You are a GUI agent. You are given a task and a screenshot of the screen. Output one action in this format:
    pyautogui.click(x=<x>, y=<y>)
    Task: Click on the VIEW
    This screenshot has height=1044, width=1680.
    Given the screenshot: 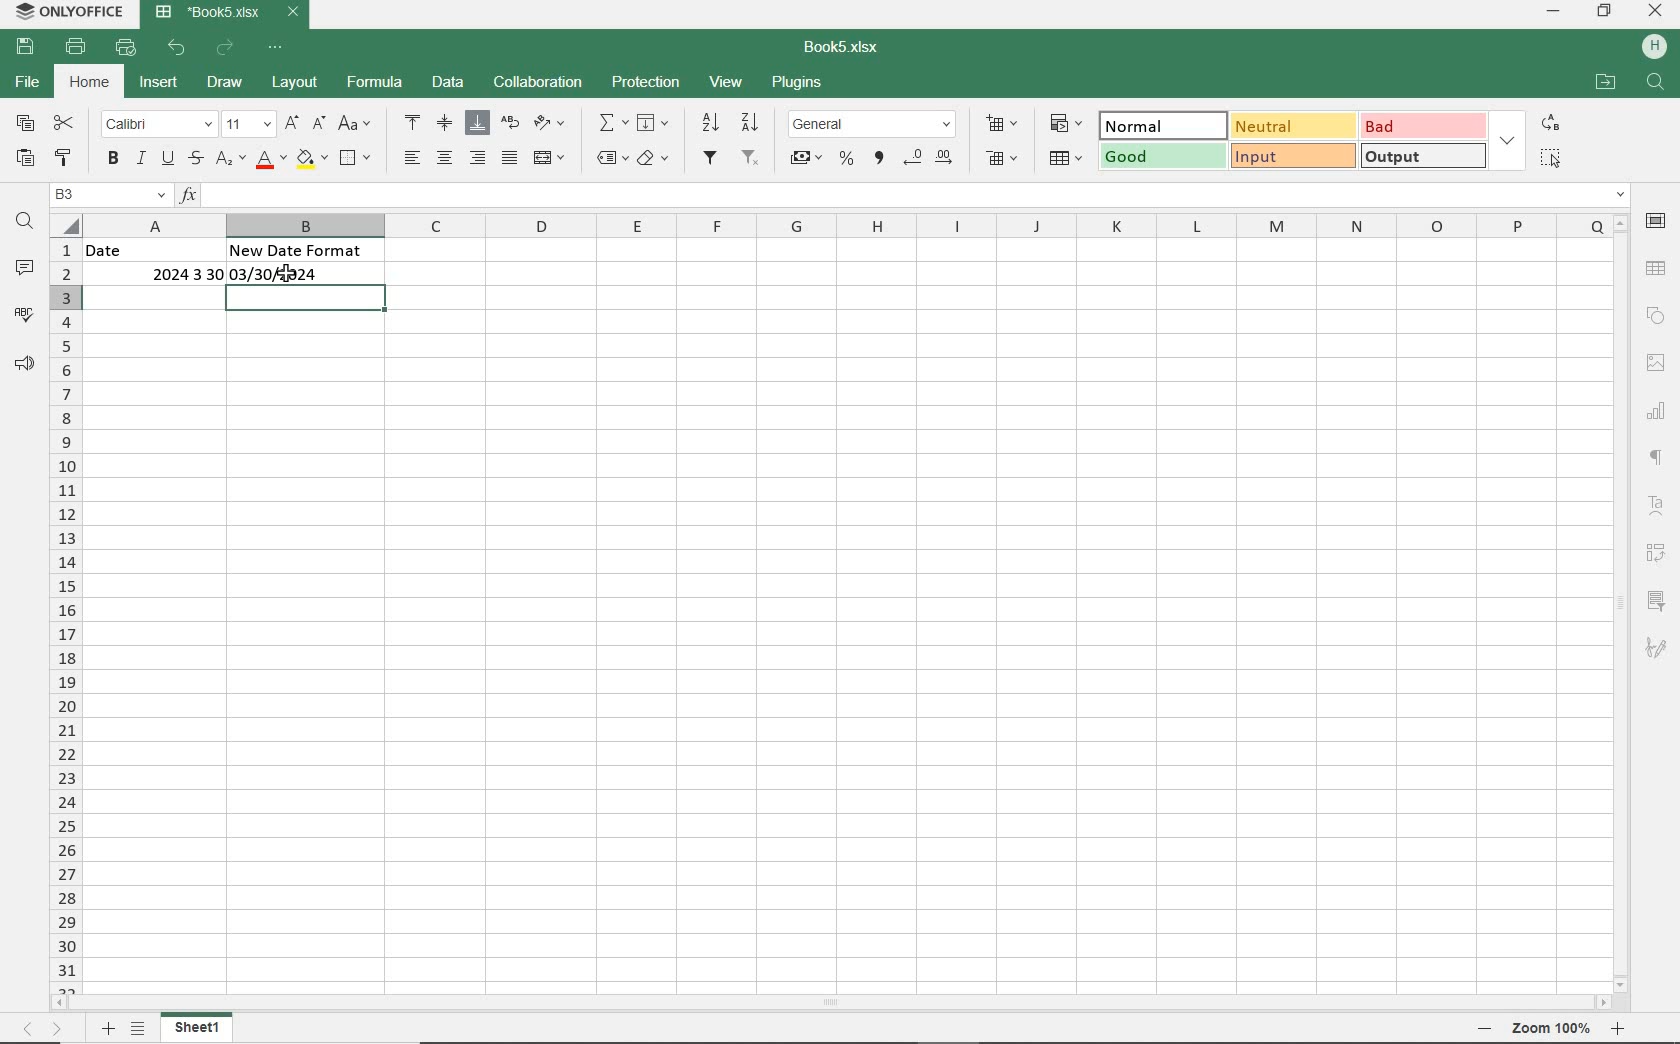 What is the action you would take?
    pyautogui.click(x=726, y=82)
    